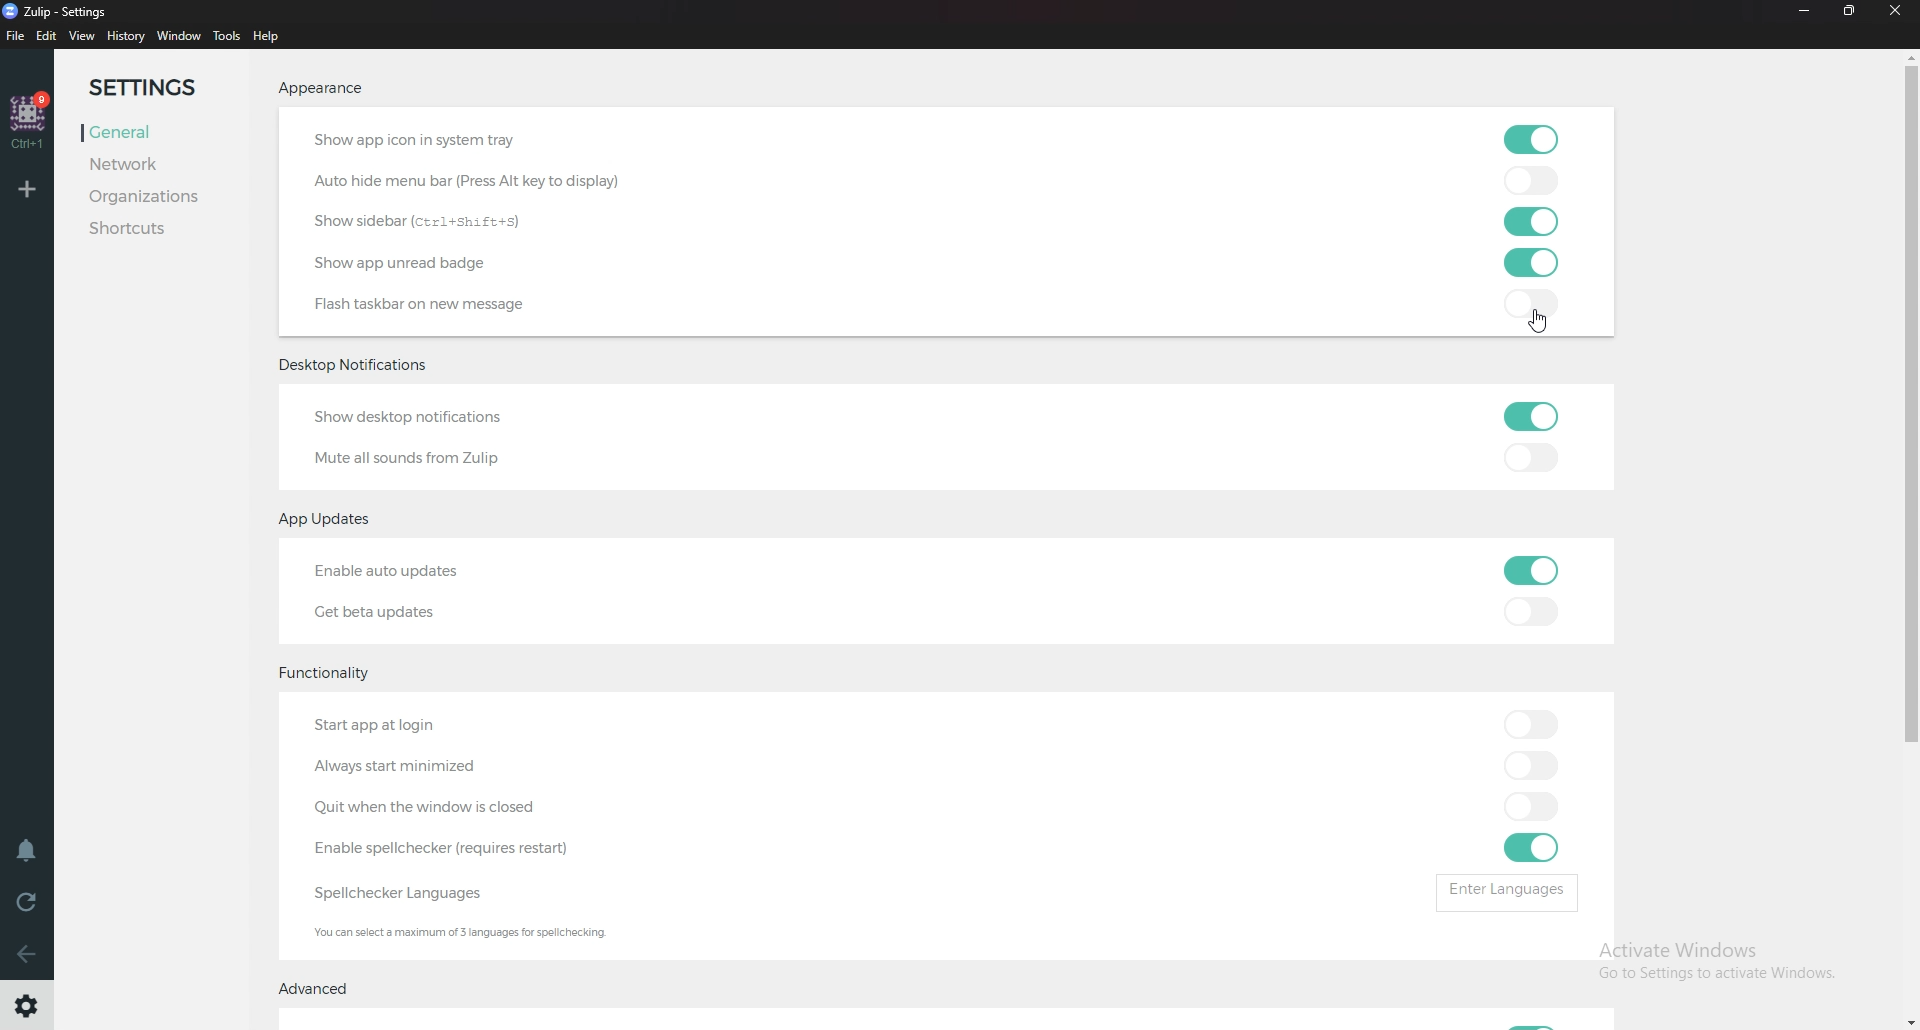 Image resolution: width=1920 pixels, height=1030 pixels. What do you see at coordinates (1530, 611) in the screenshot?
I see `toggle` at bounding box center [1530, 611].